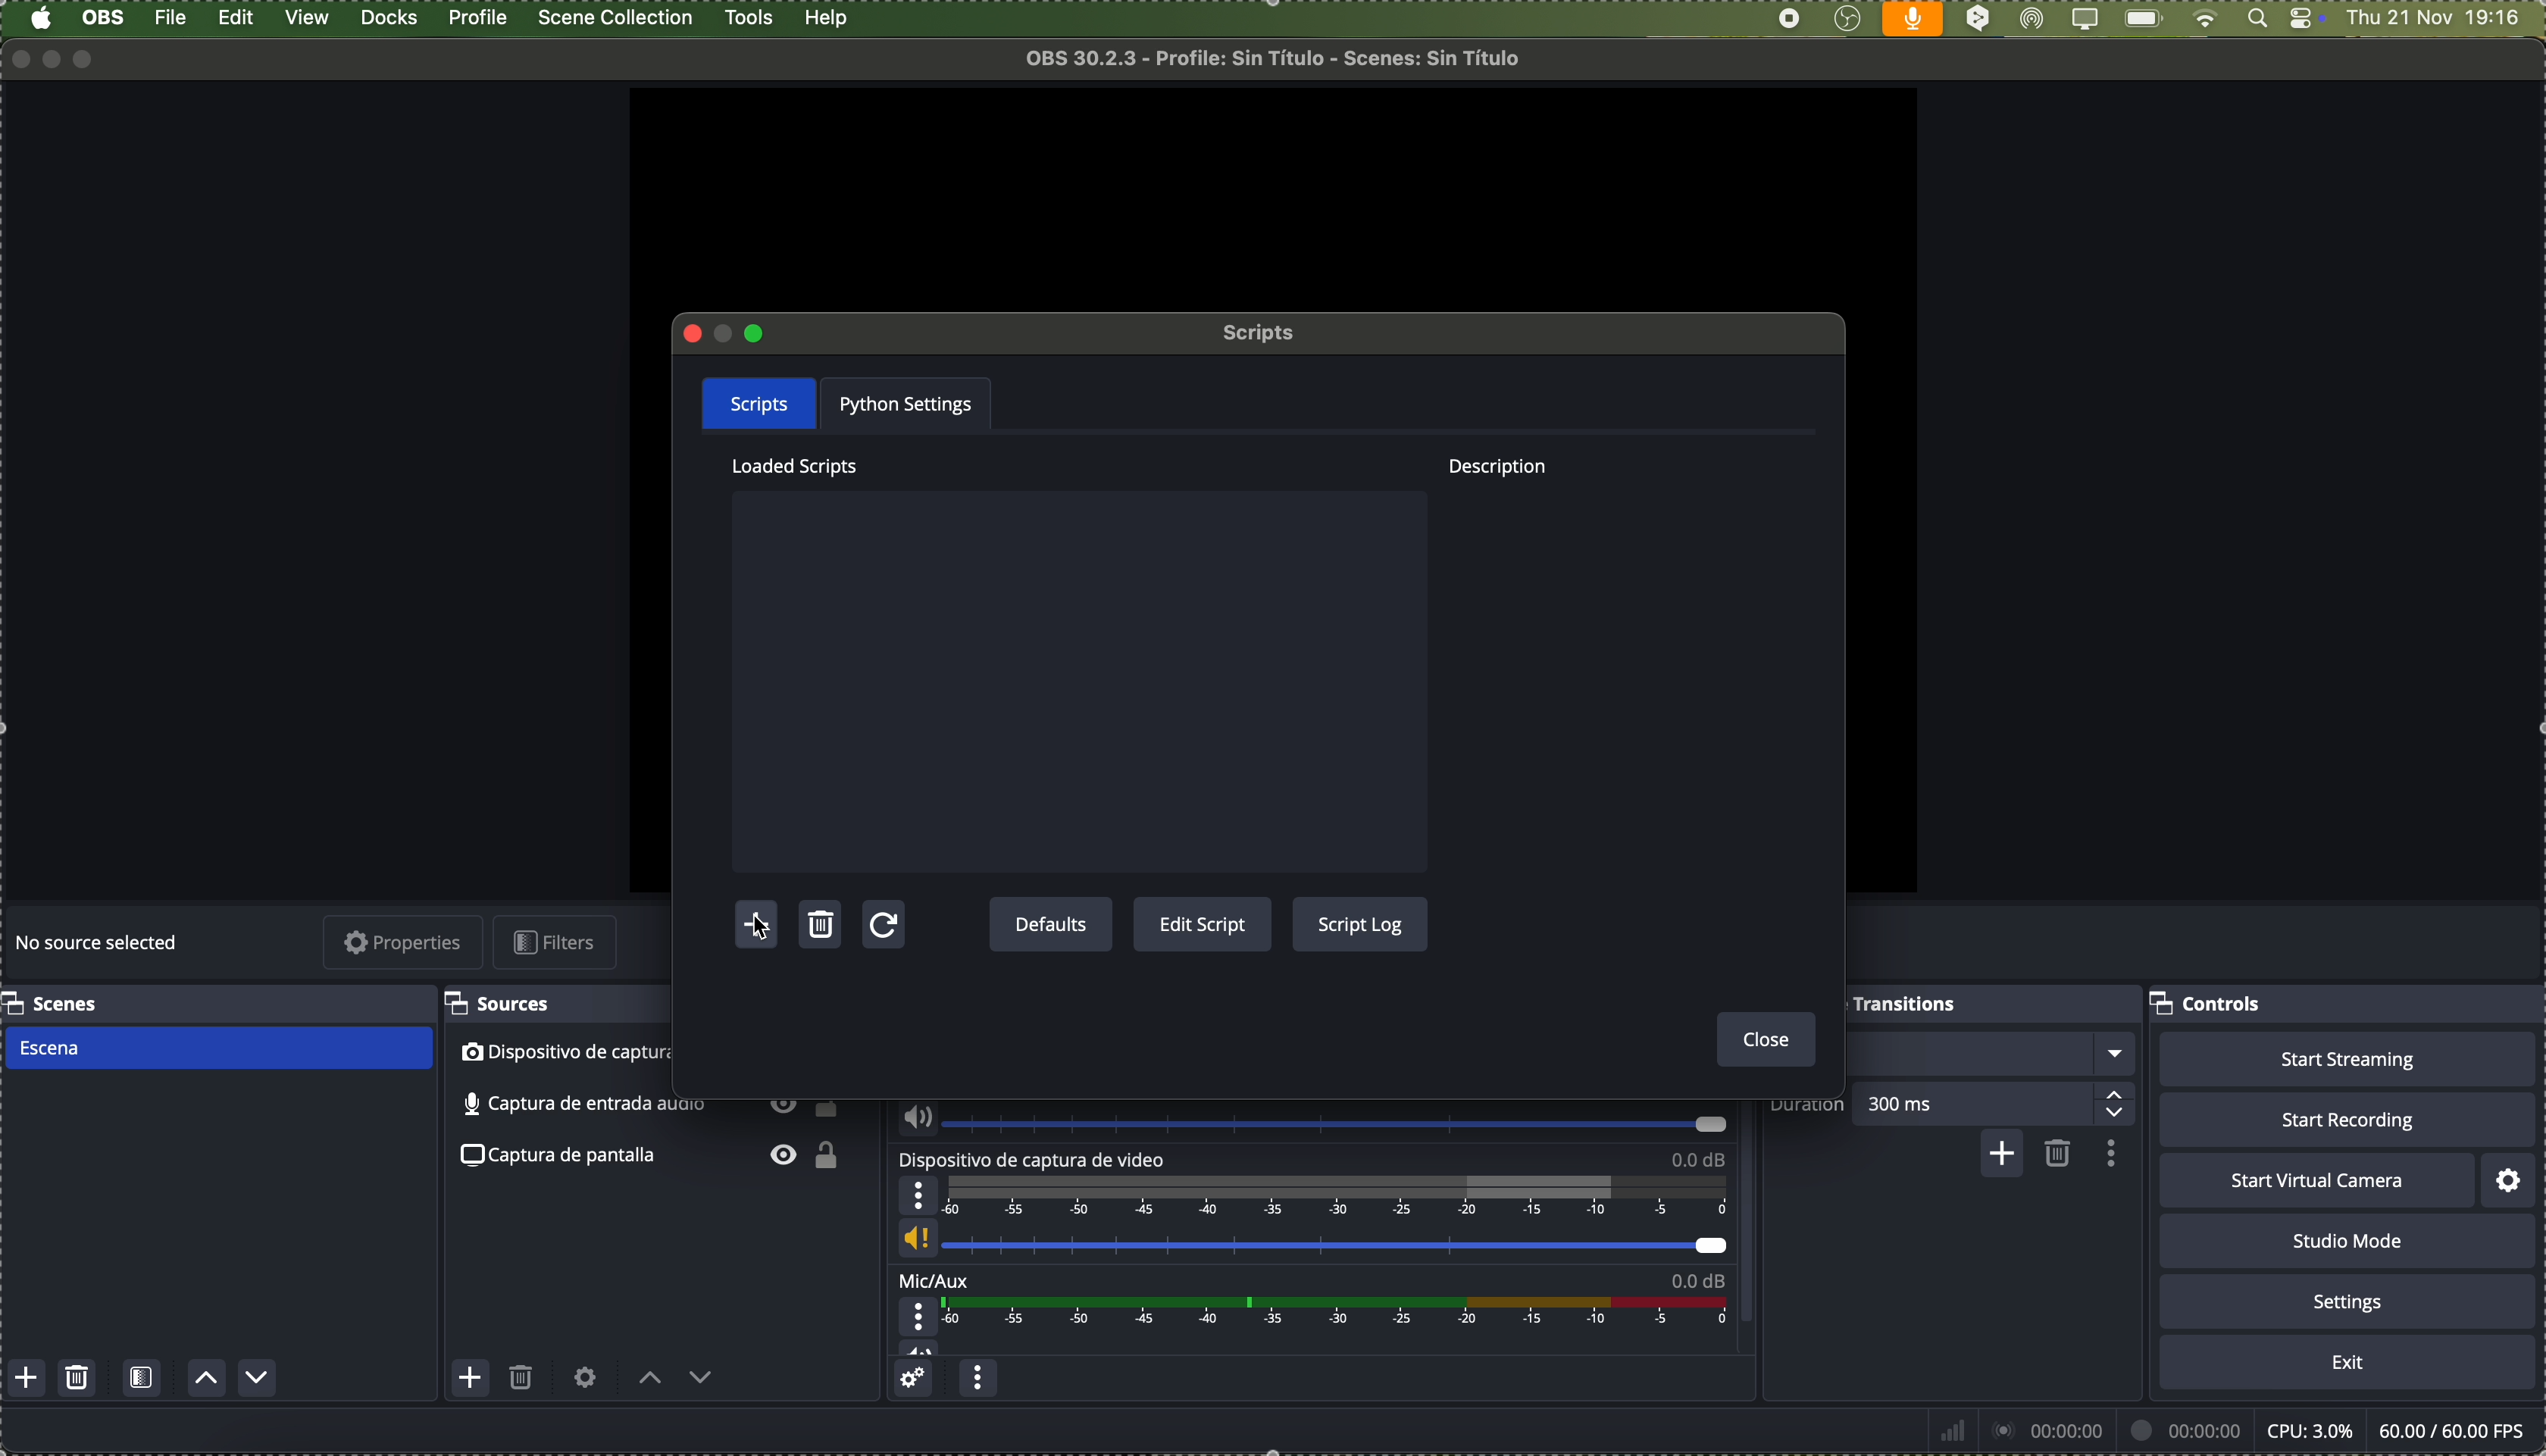  What do you see at coordinates (54, 1003) in the screenshot?
I see `scenes` at bounding box center [54, 1003].